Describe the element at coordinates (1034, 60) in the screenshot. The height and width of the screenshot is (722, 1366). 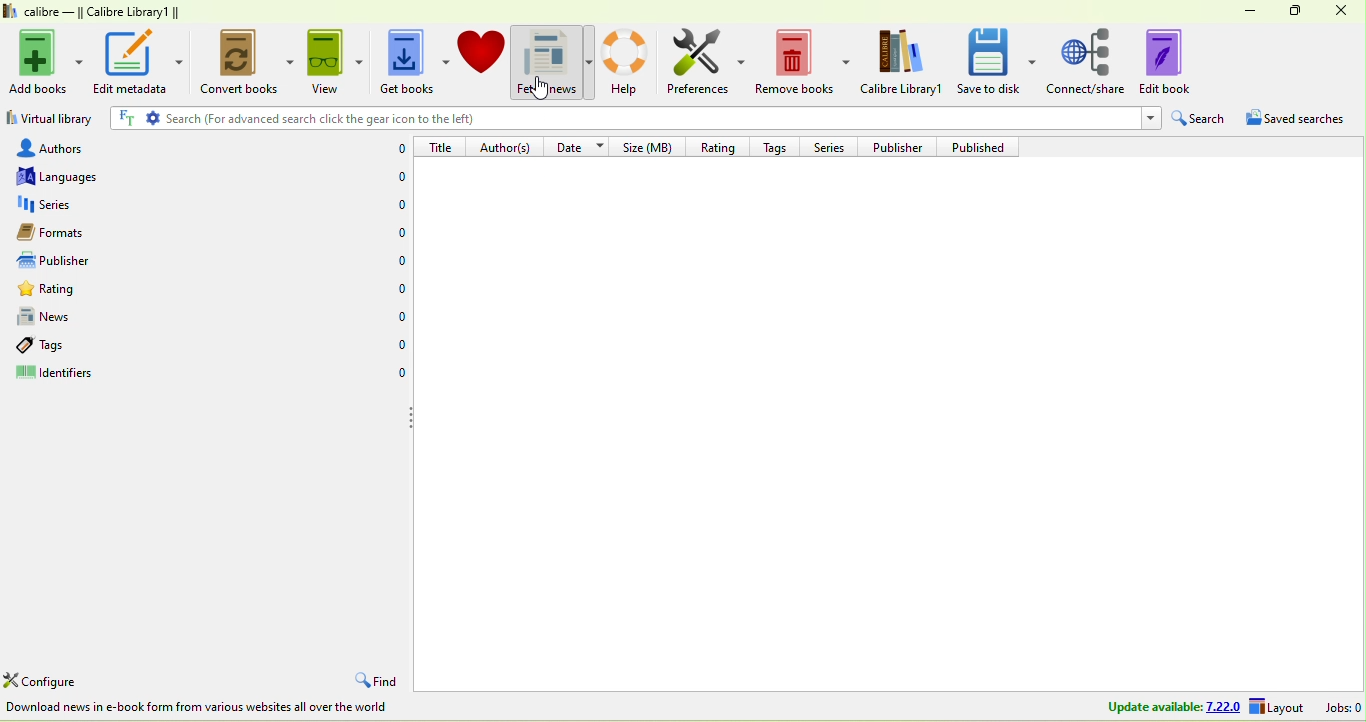
I see `save to disk options` at that location.